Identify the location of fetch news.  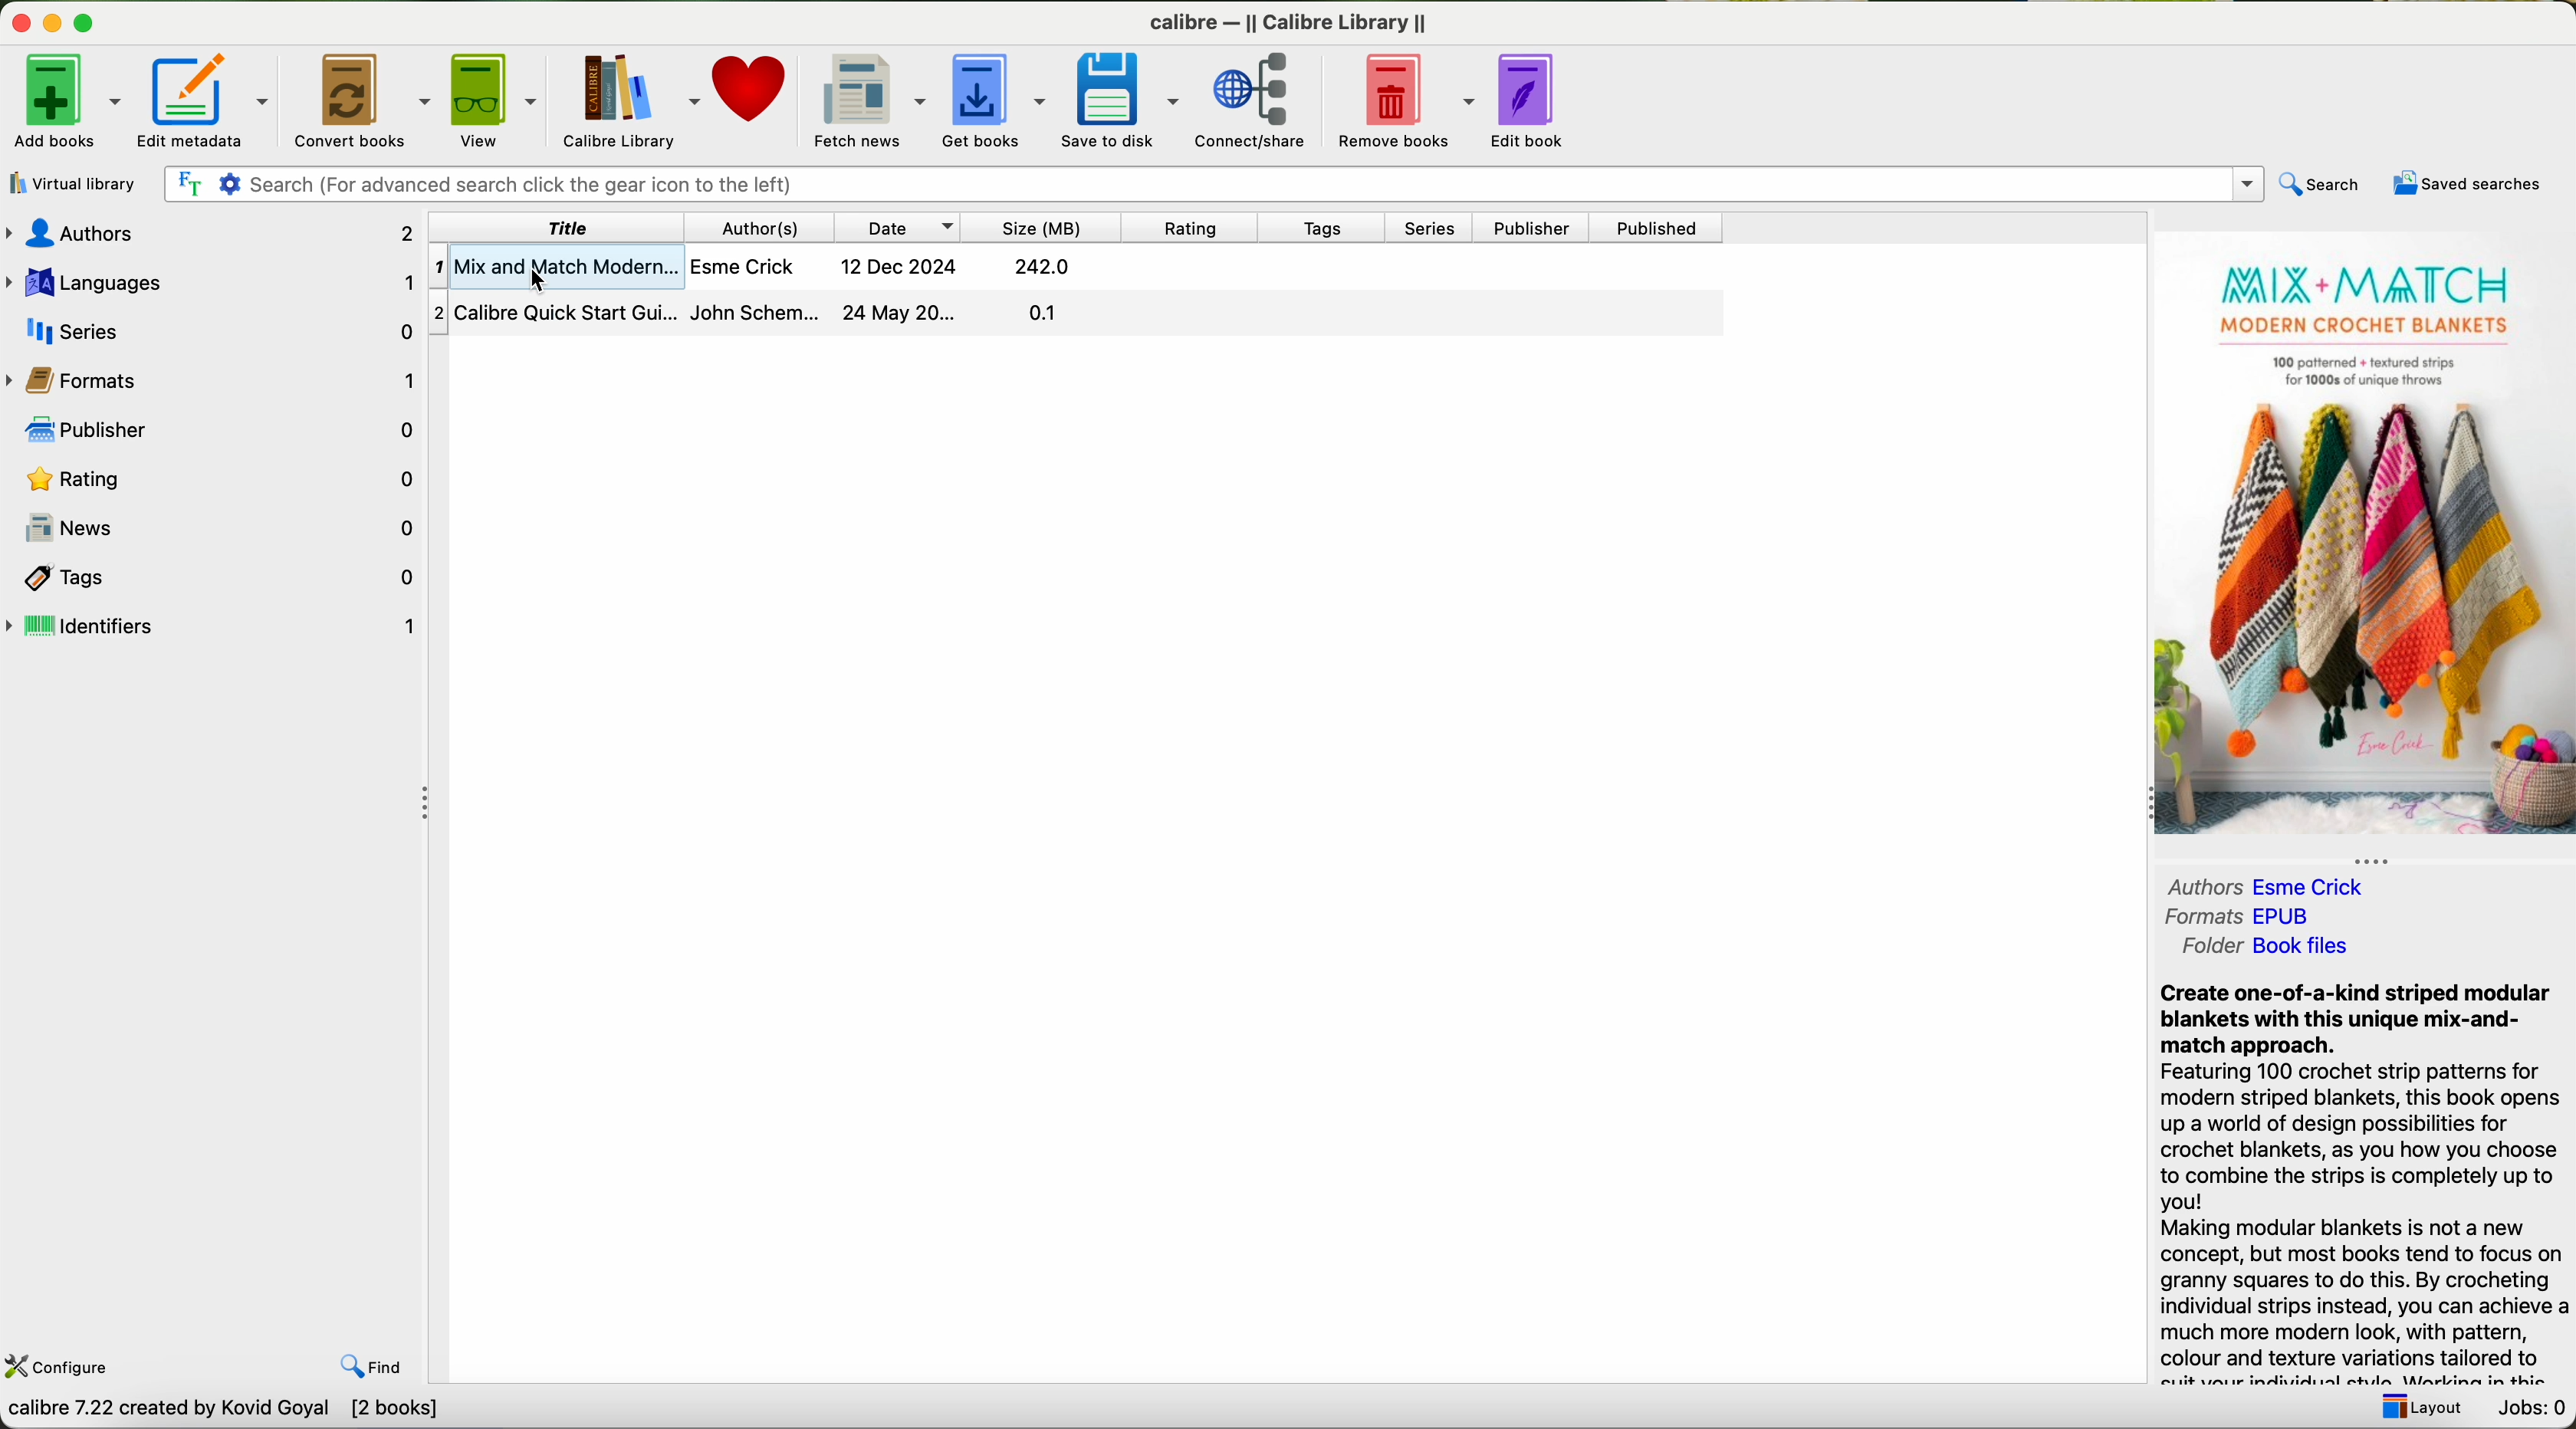
(868, 97).